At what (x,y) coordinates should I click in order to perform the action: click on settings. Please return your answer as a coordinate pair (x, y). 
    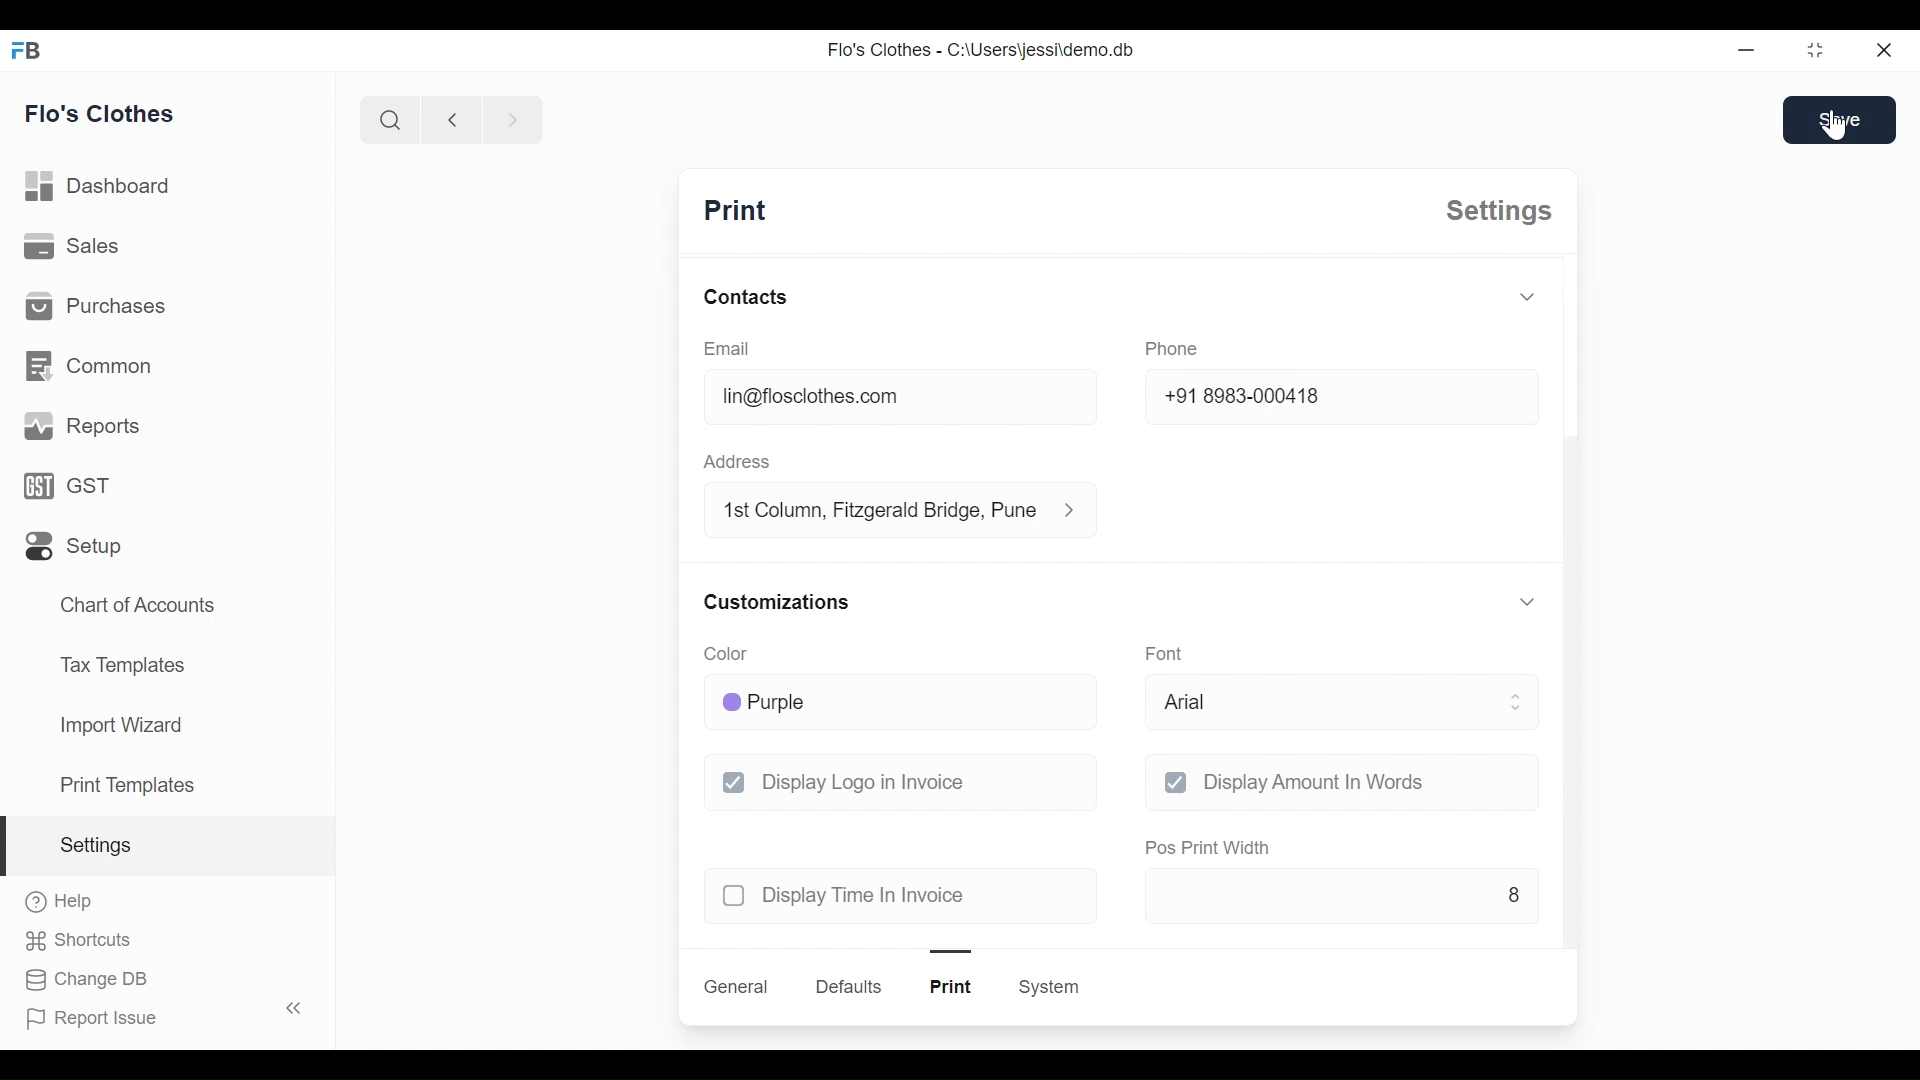
    Looking at the image, I should click on (94, 845).